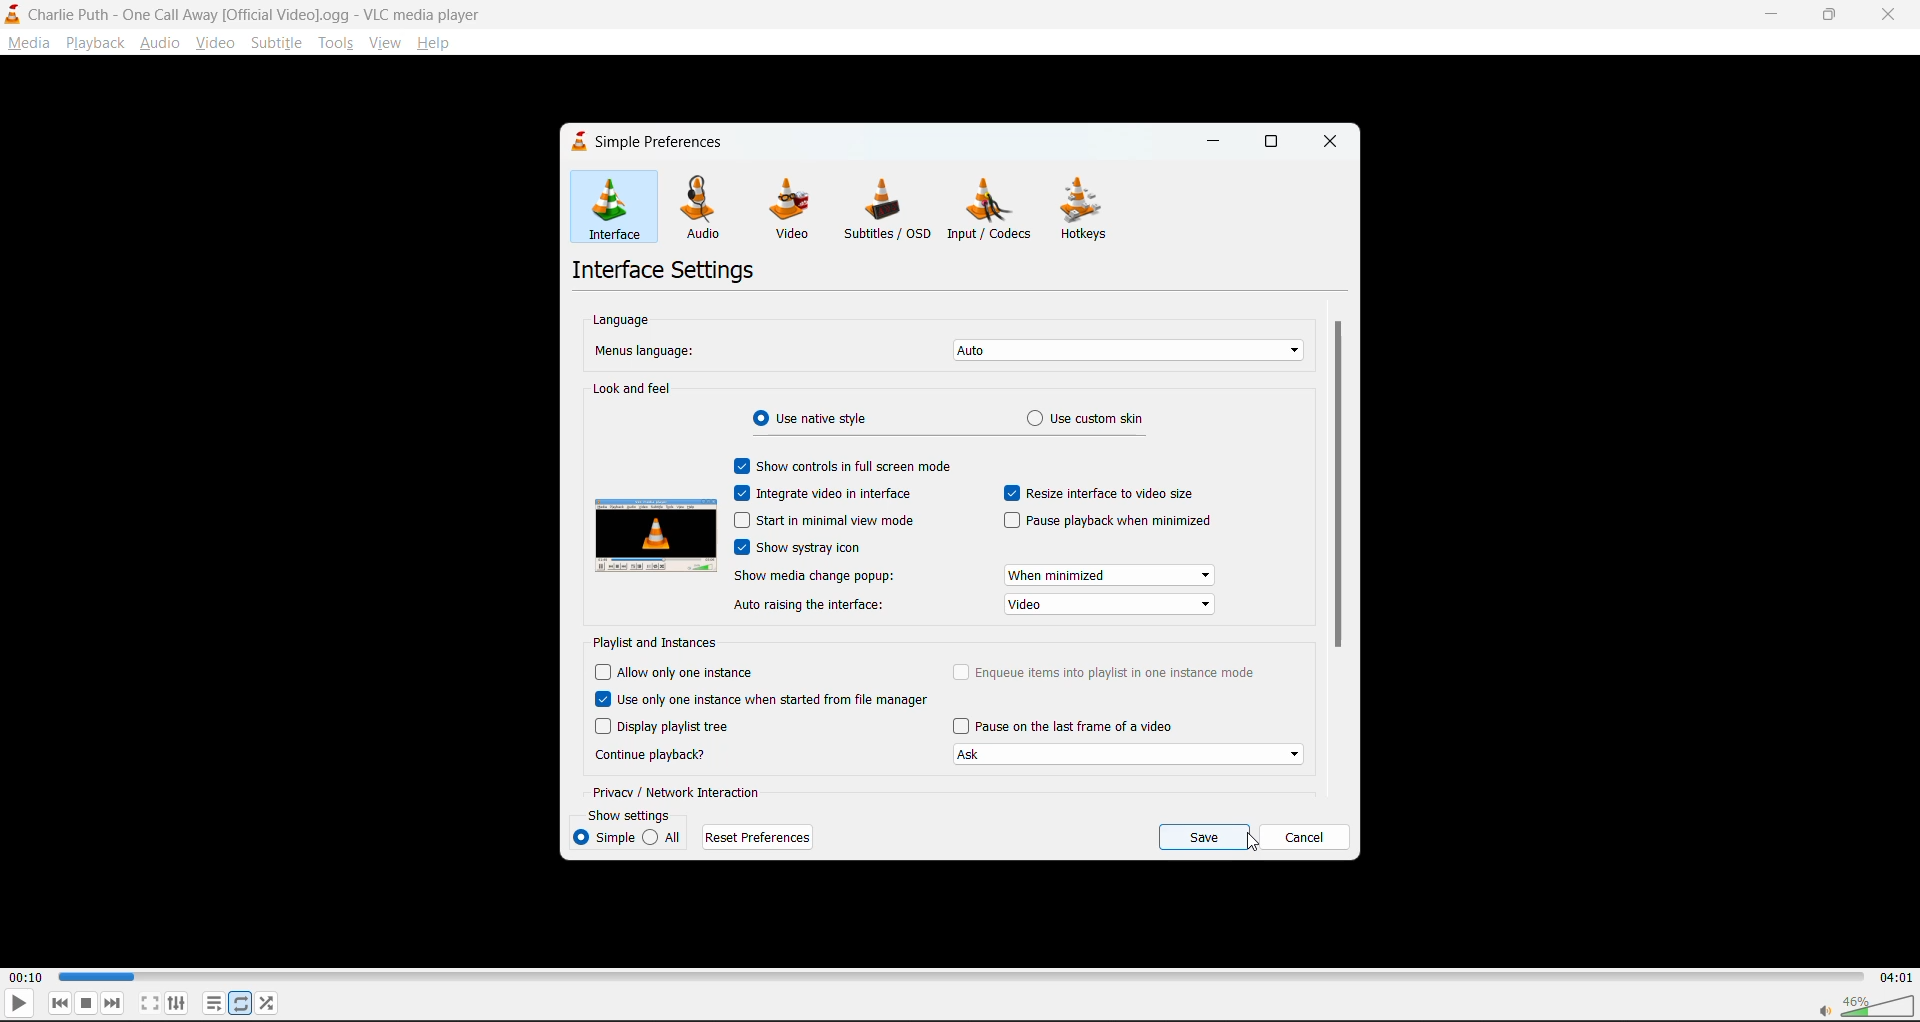 This screenshot has height=1022, width=1920. I want to click on display playlist tree, so click(676, 728).